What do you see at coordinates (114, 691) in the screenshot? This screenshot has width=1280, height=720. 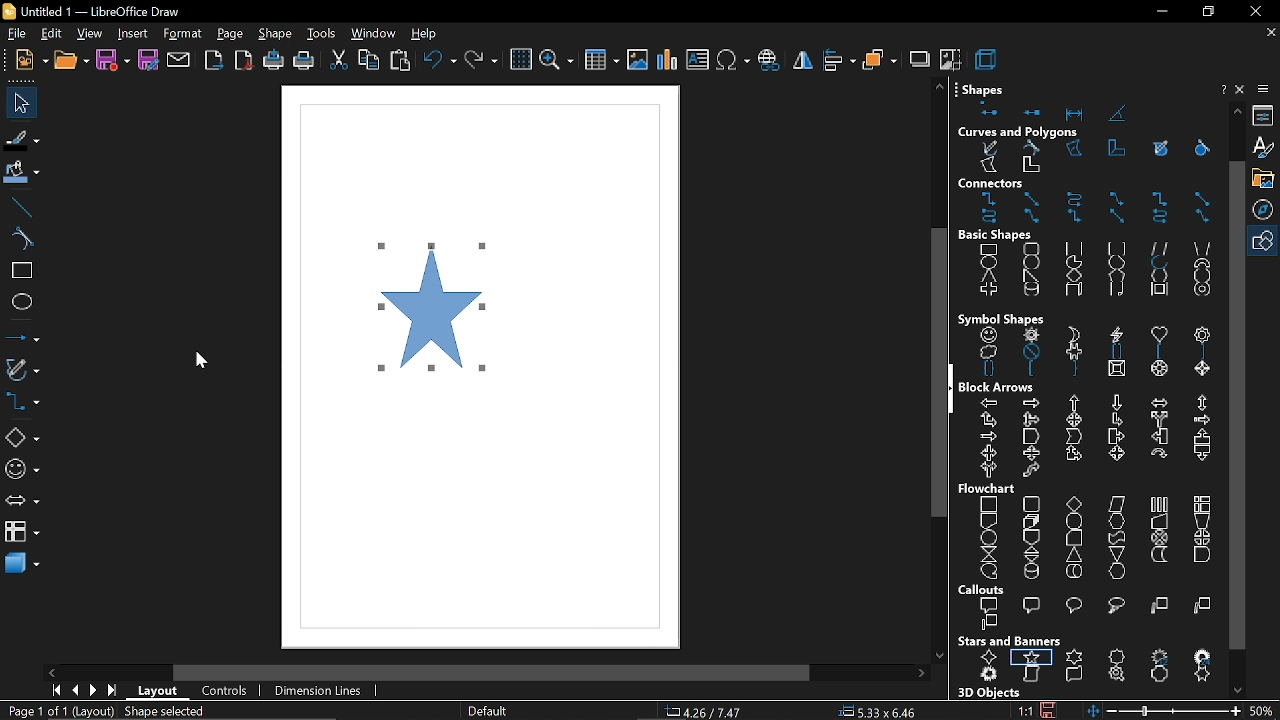 I see `go to last page` at bounding box center [114, 691].